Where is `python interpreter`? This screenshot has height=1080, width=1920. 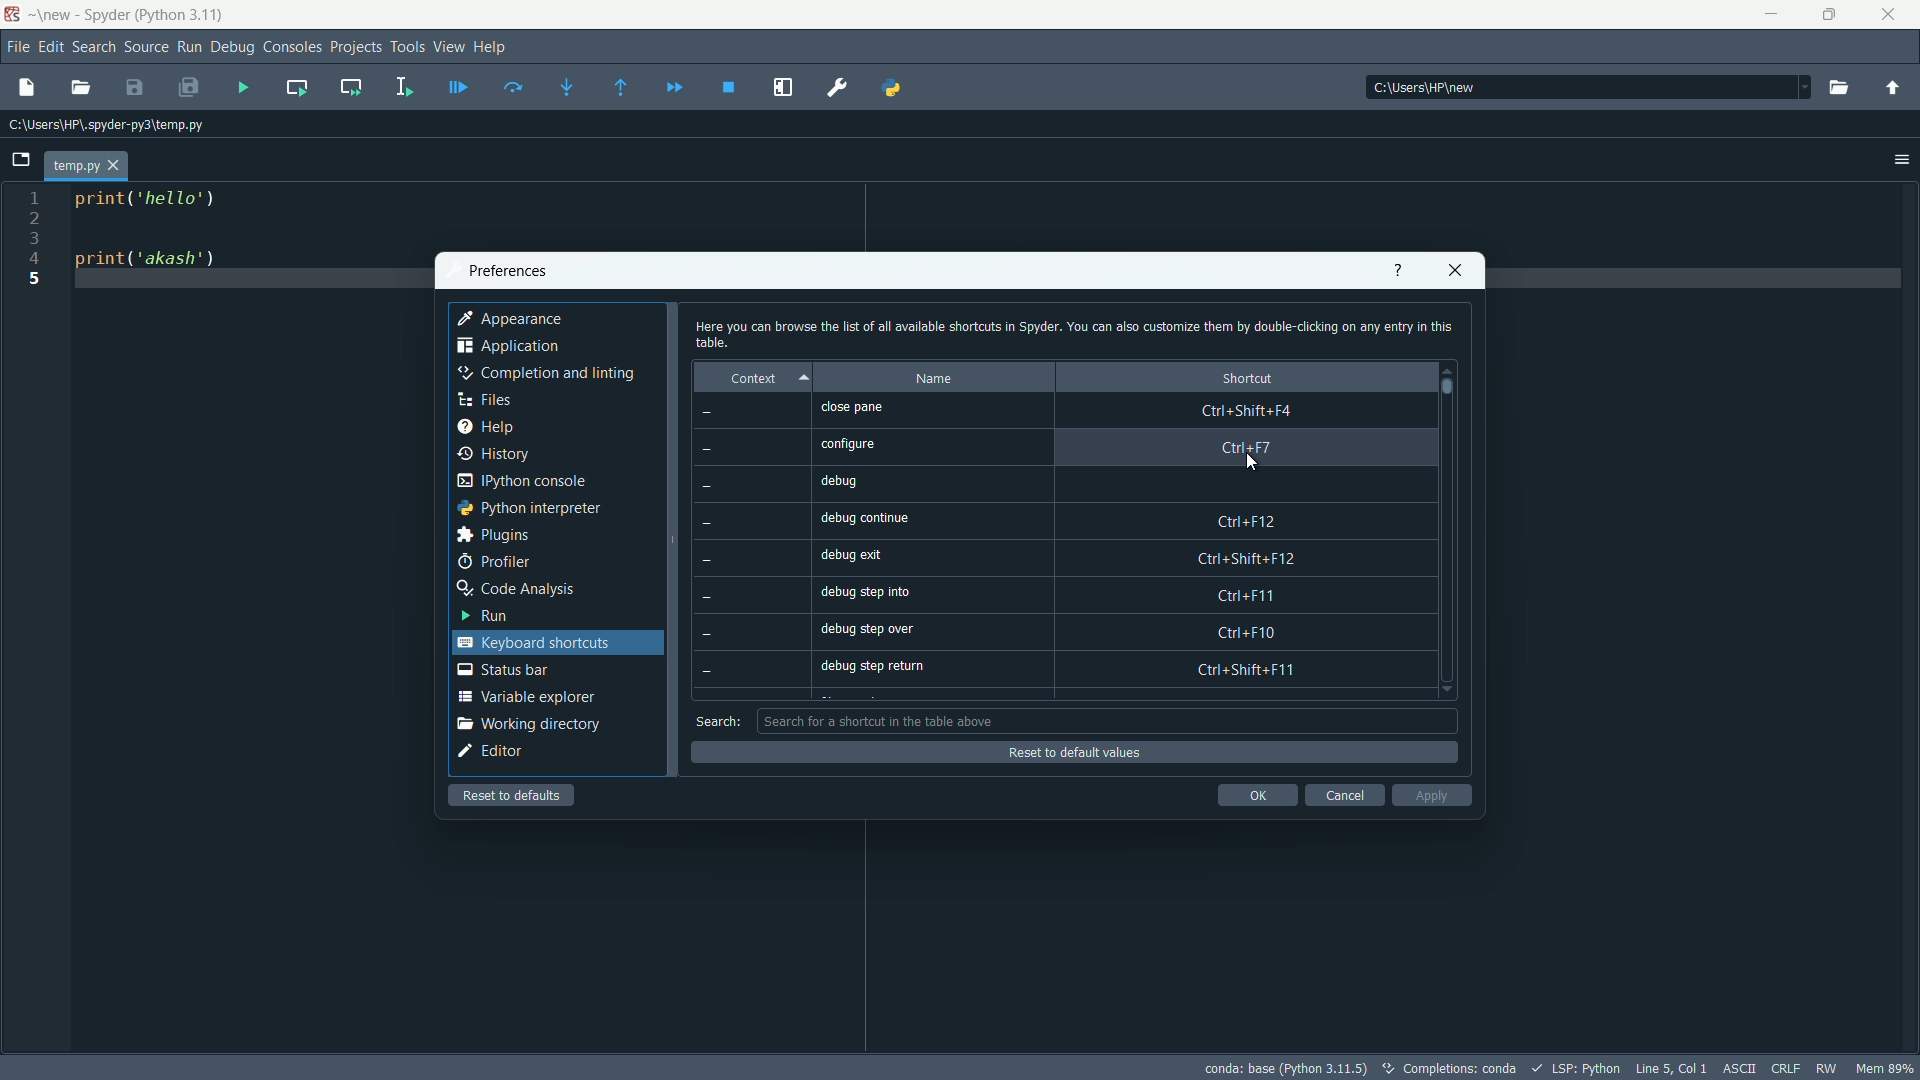 python interpreter is located at coordinates (528, 508).